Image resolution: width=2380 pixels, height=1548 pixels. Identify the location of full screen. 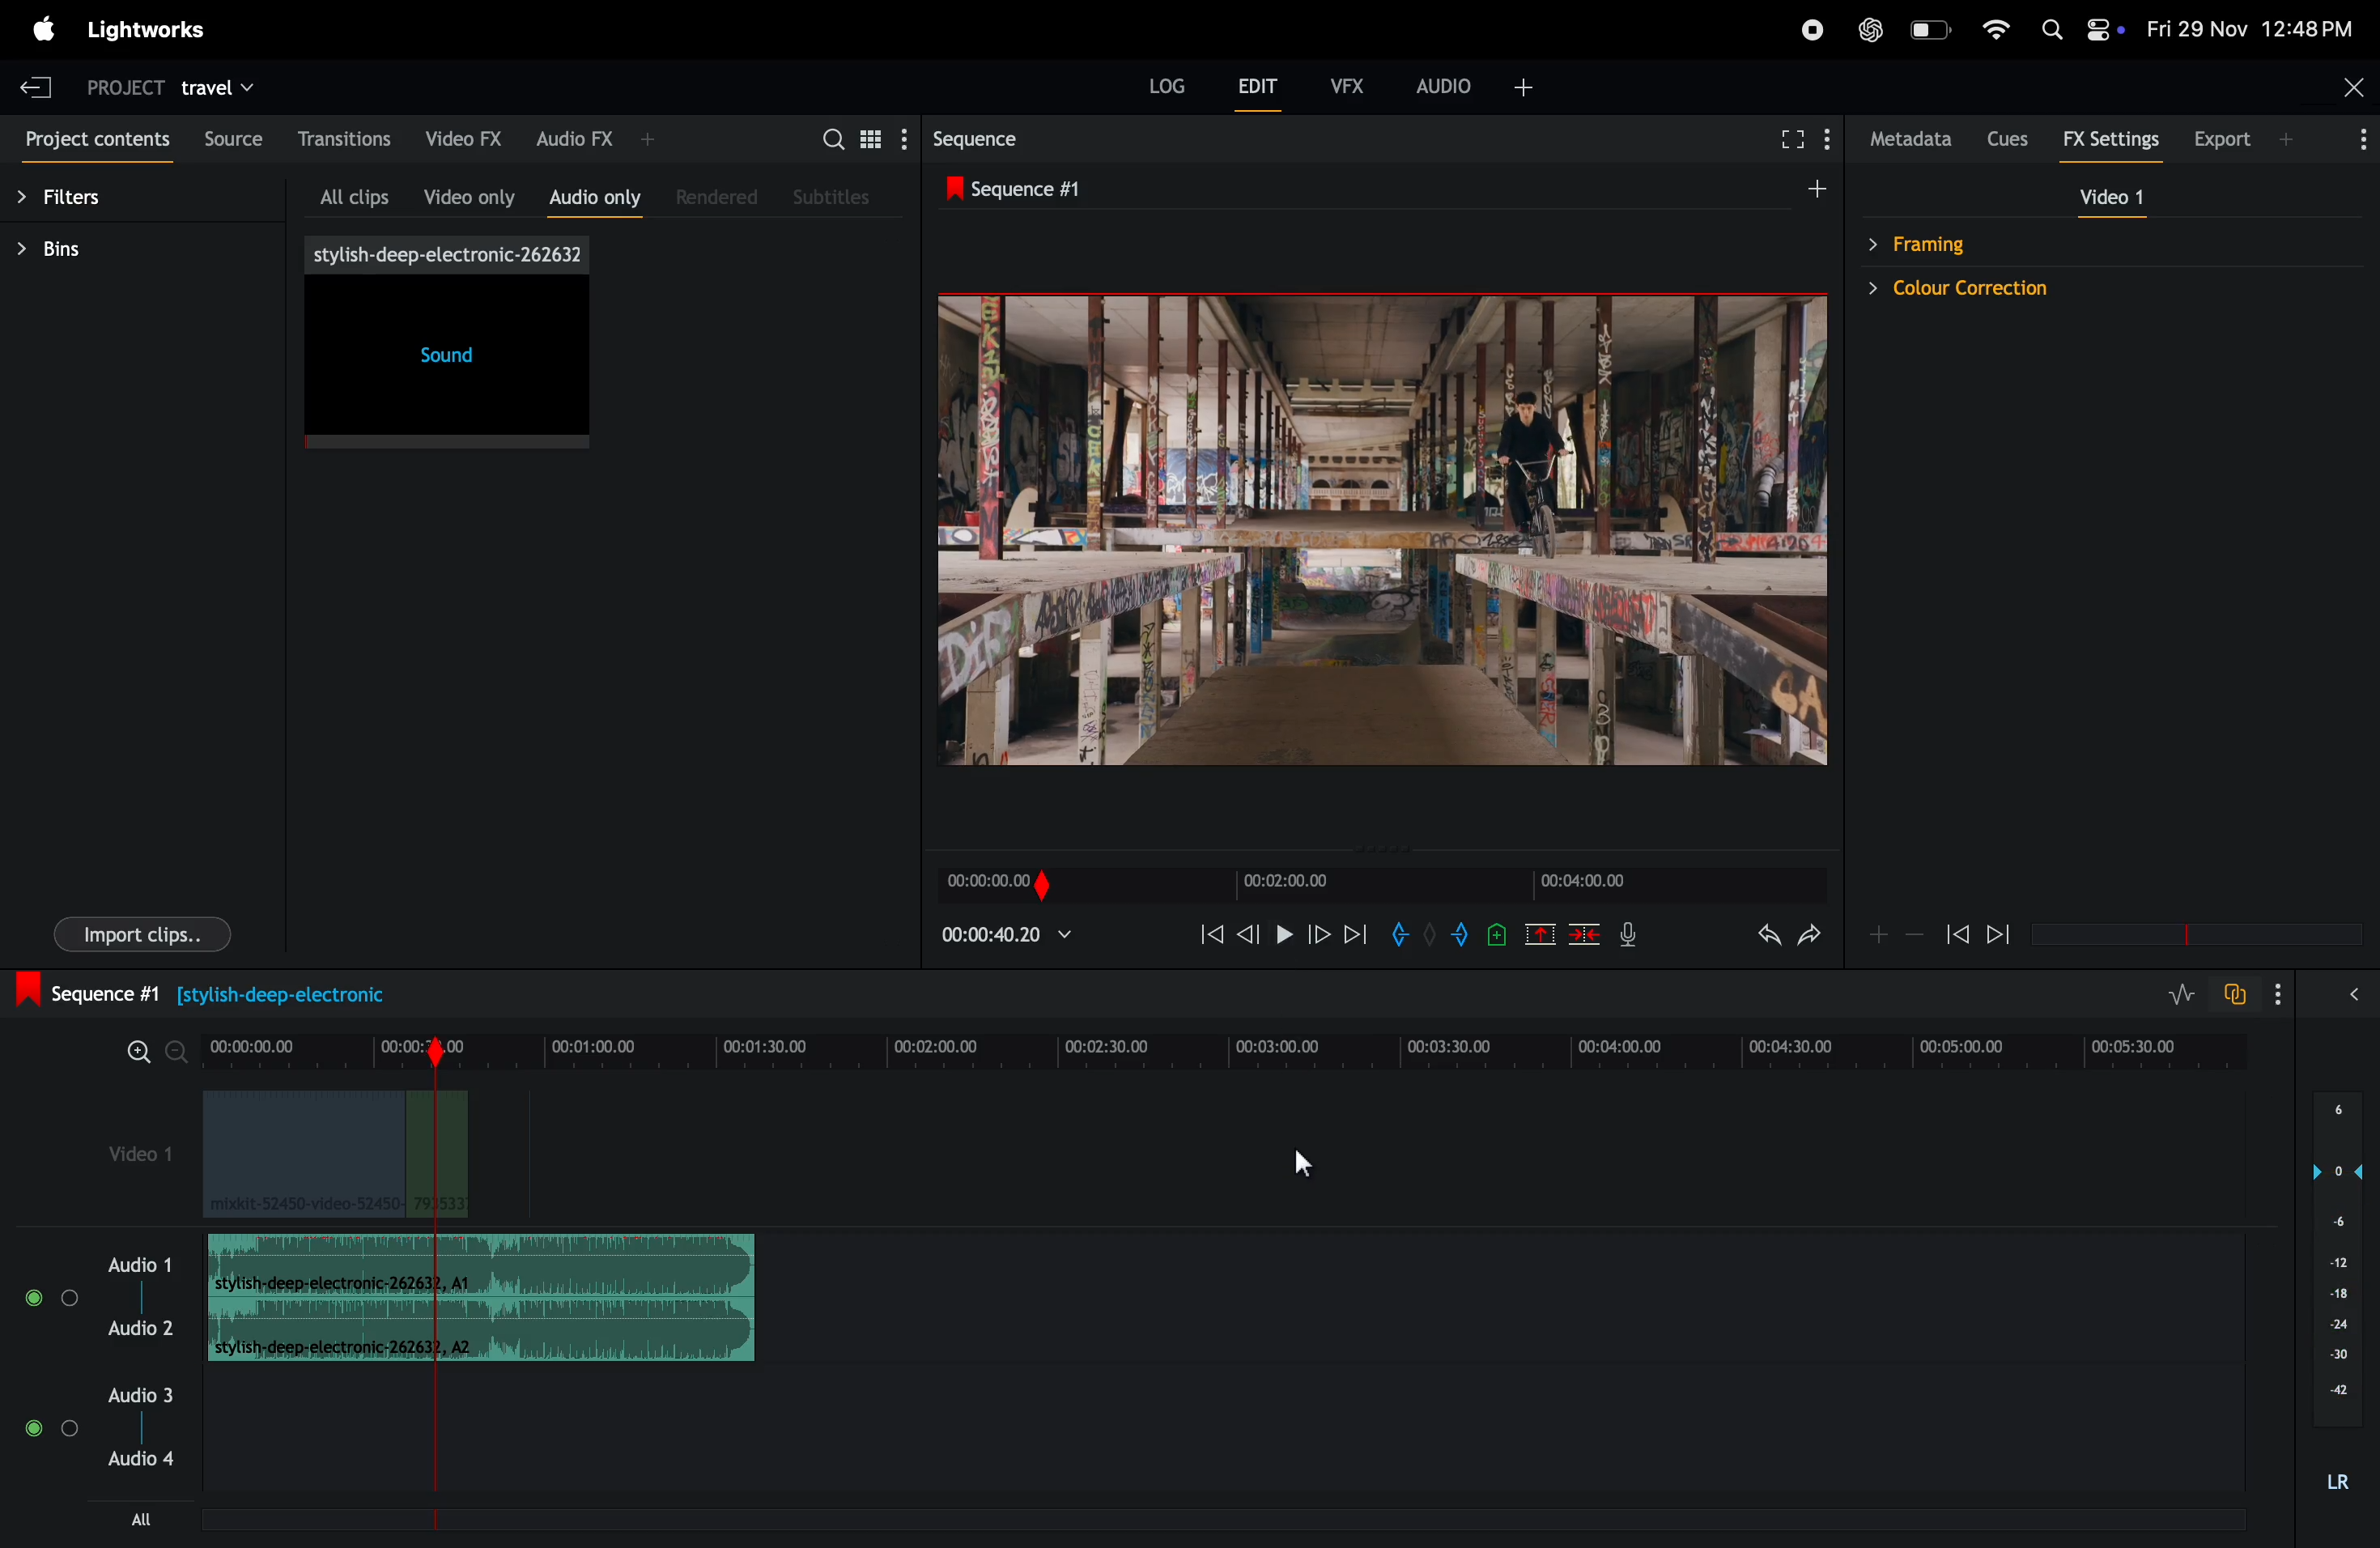
(1787, 142).